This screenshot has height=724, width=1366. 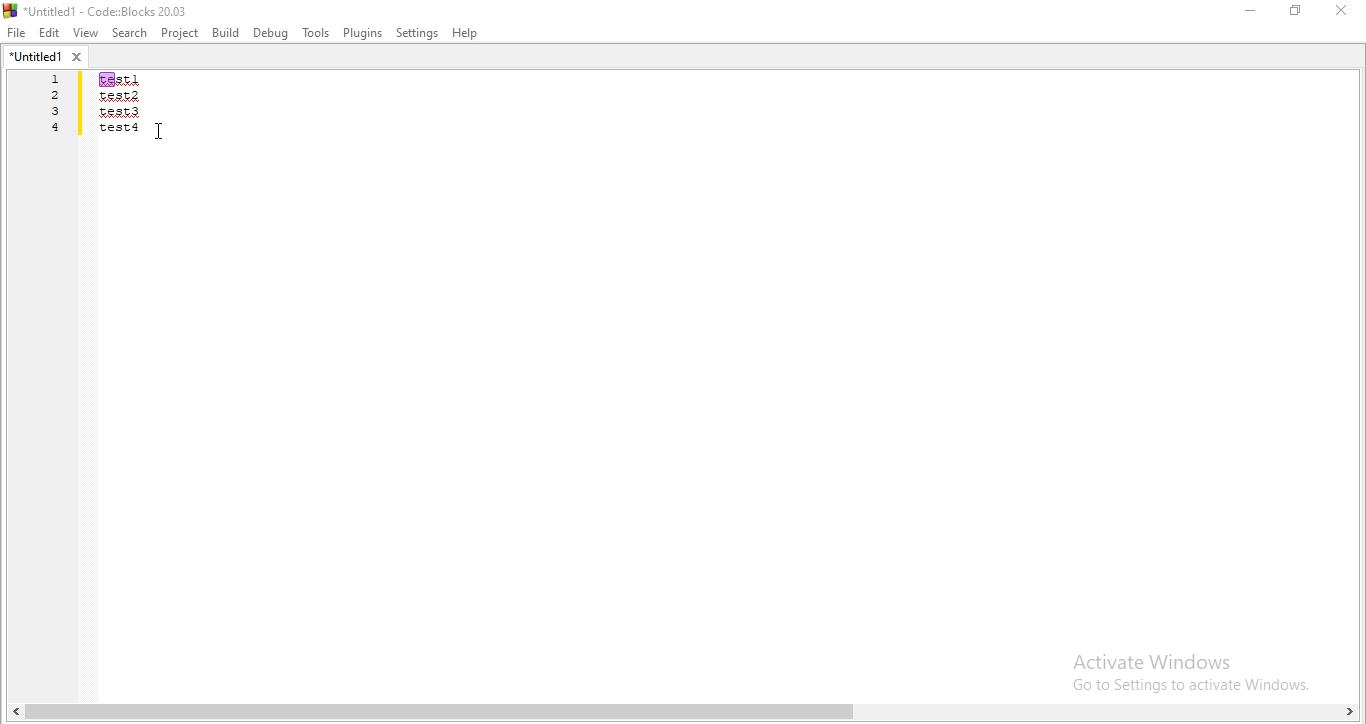 What do you see at coordinates (417, 34) in the screenshot?
I see `Settings ` at bounding box center [417, 34].